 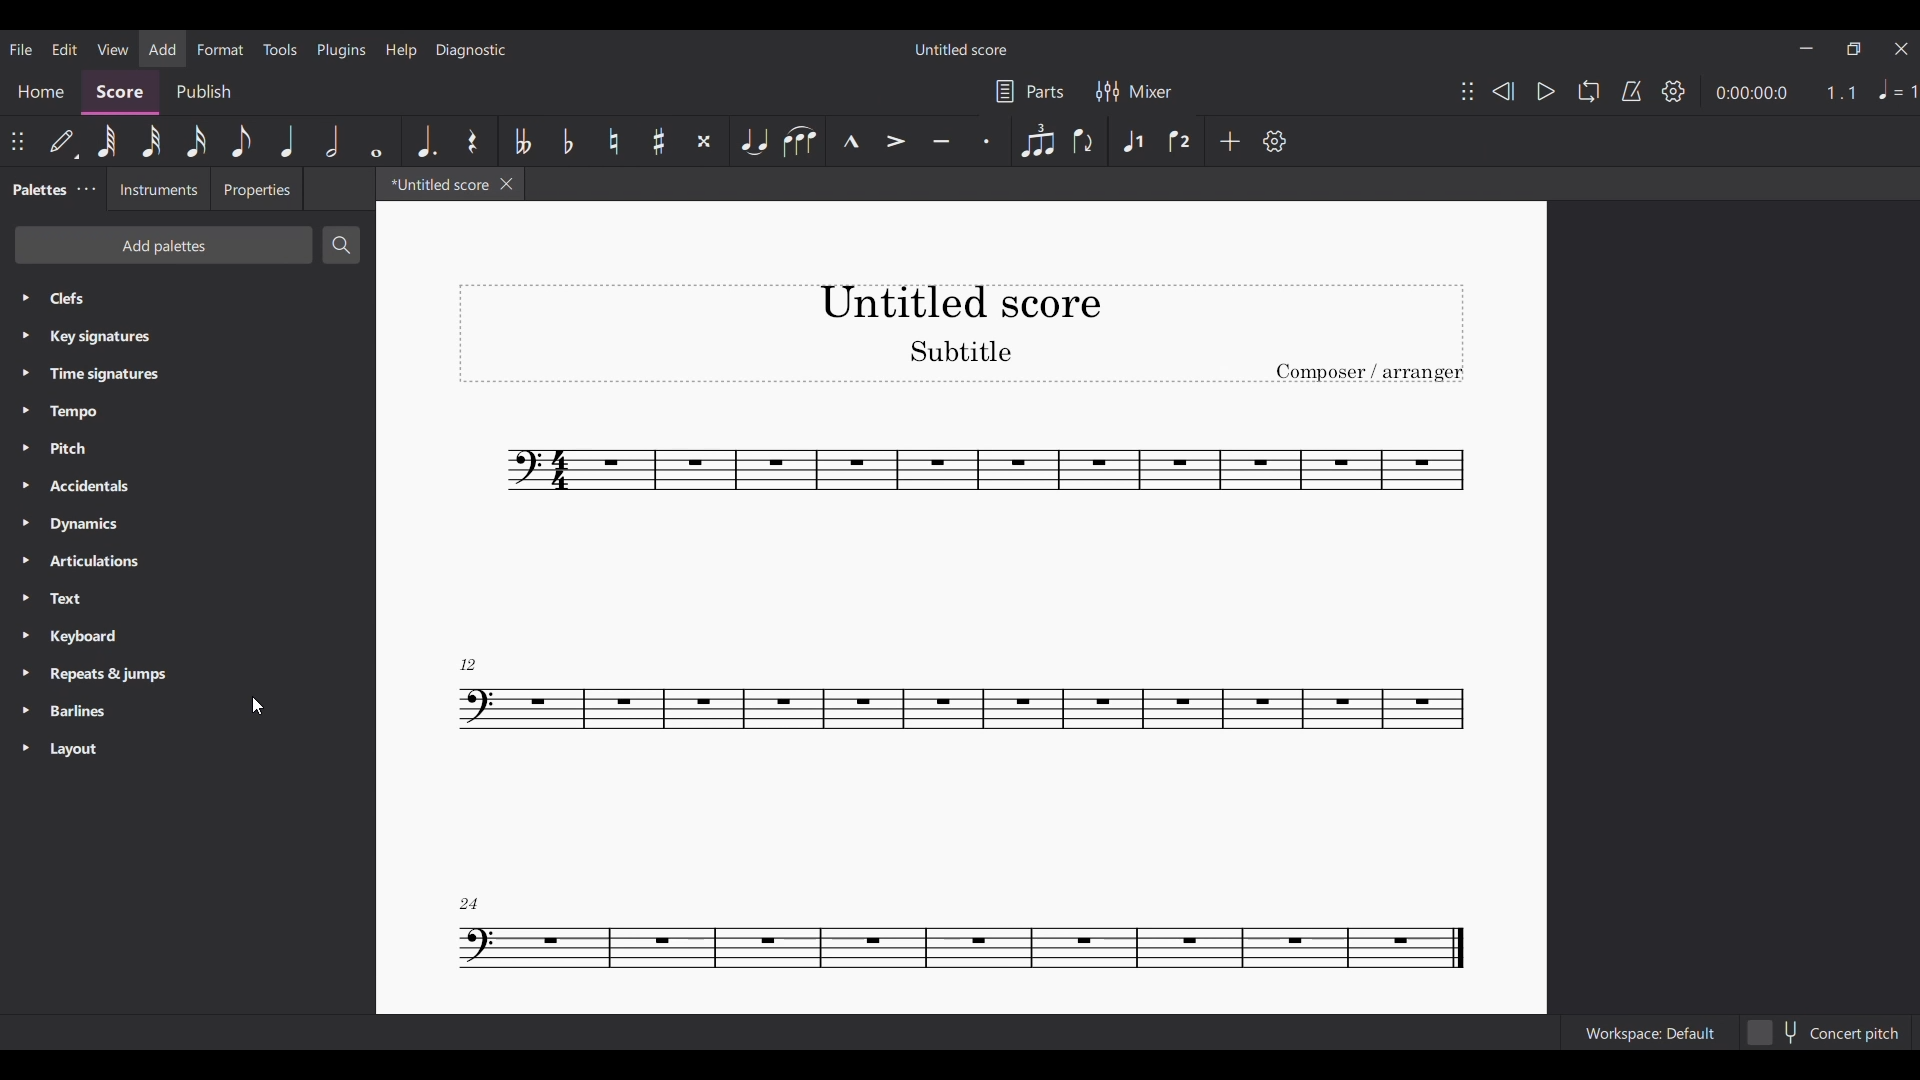 What do you see at coordinates (1279, 142) in the screenshot?
I see `settings` at bounding box center [1279, 142].